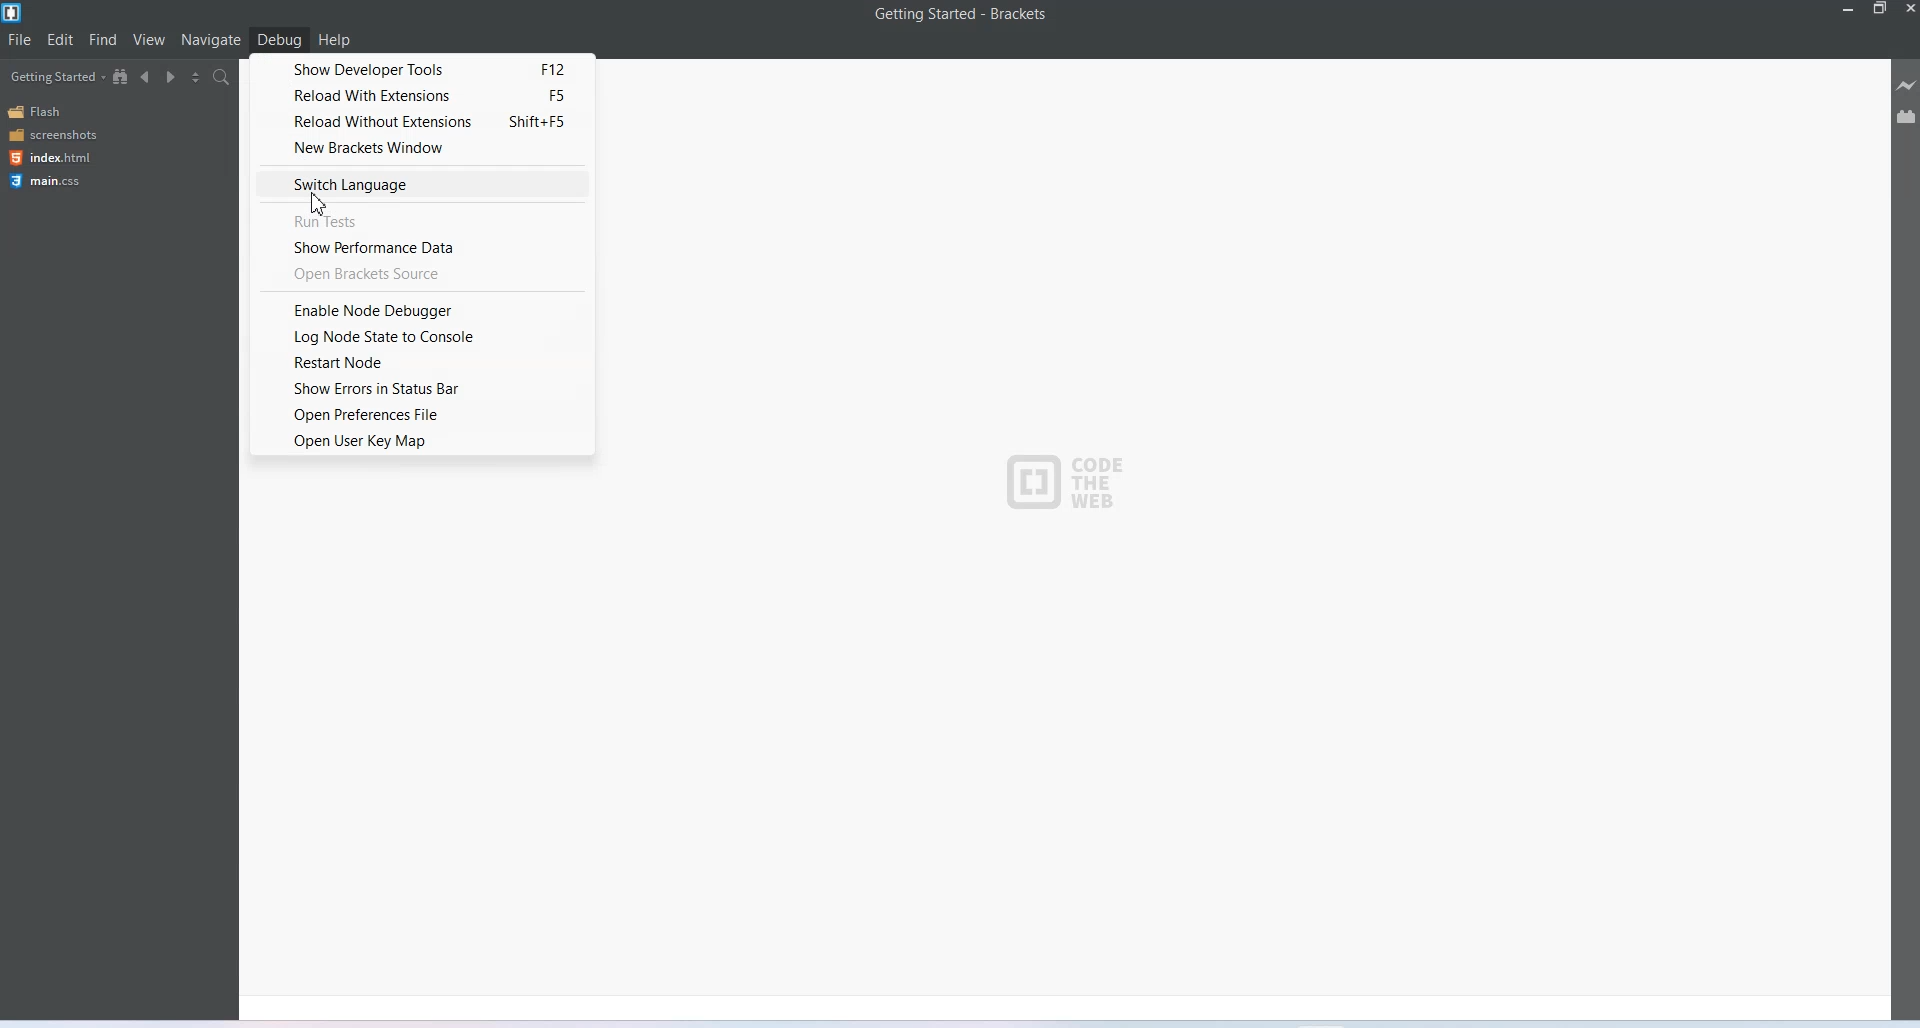 This screenshot has width=1920, height=1028. I want to click on Live preview, so click(1907, 85).